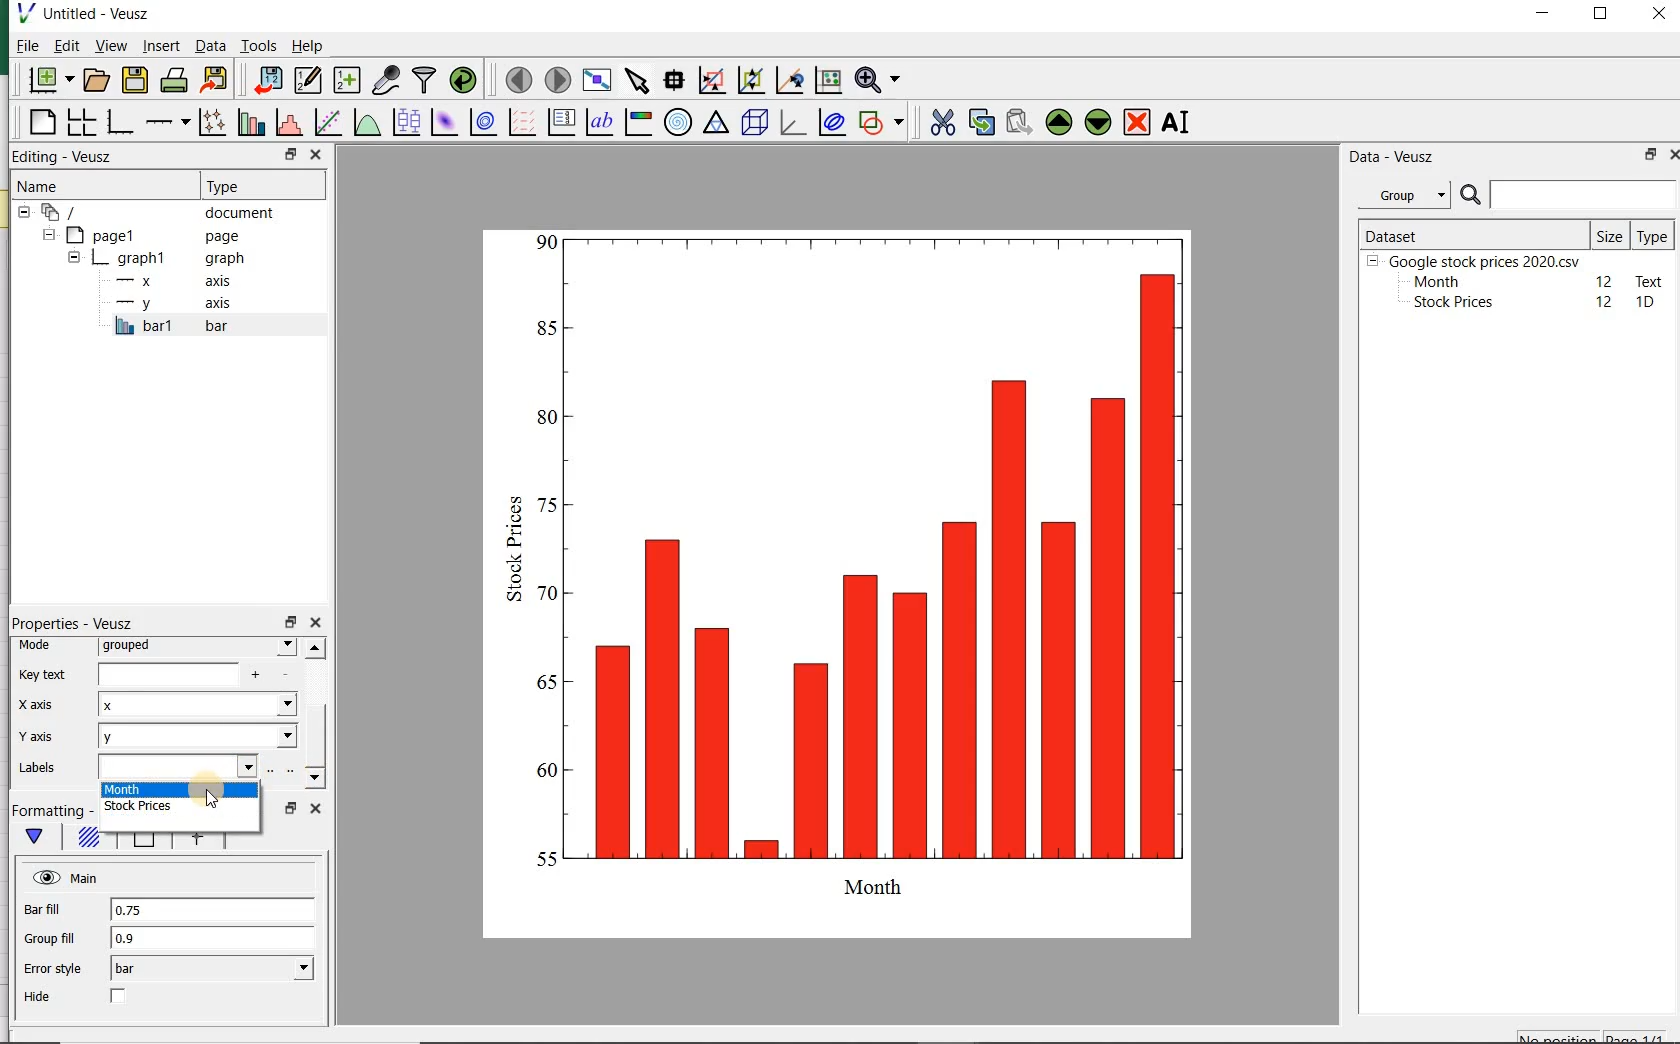  Describe the element at coordinates (161, 47) in the screenshot. I see `insert` at that location.